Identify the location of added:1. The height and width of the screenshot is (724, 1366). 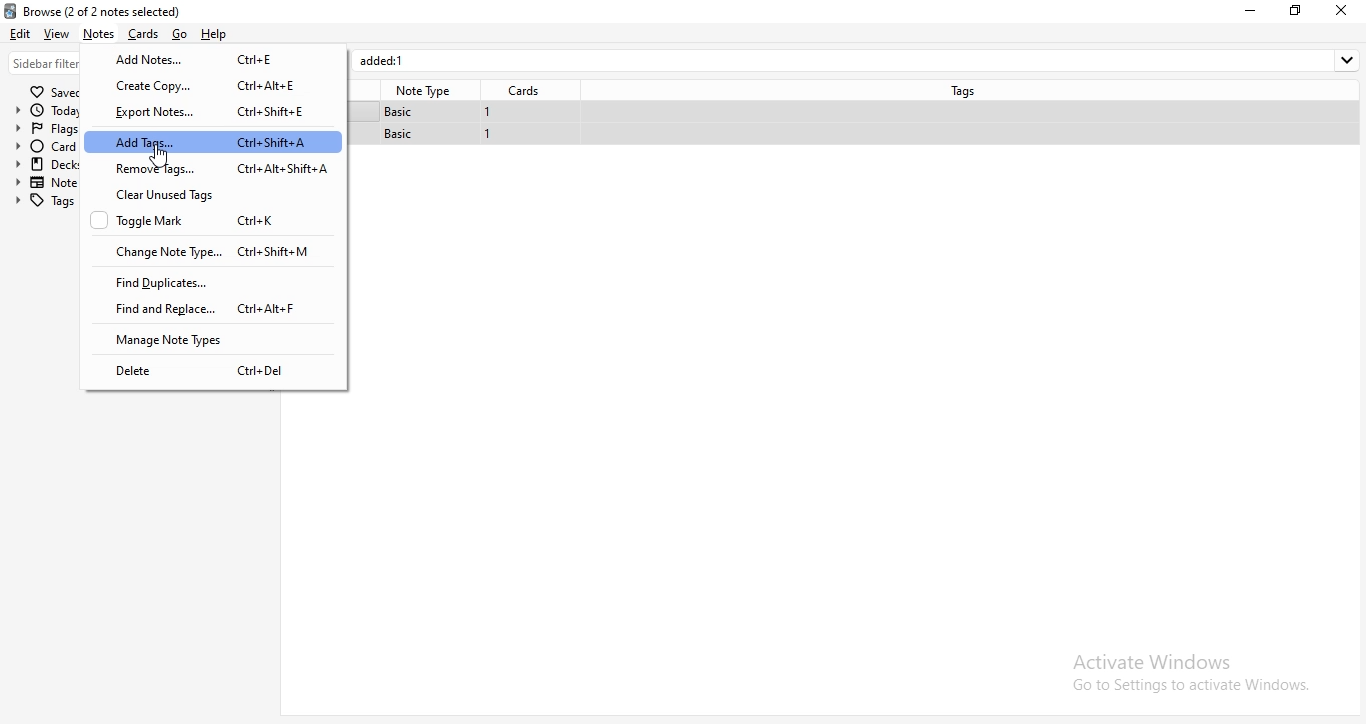
(858, 60).